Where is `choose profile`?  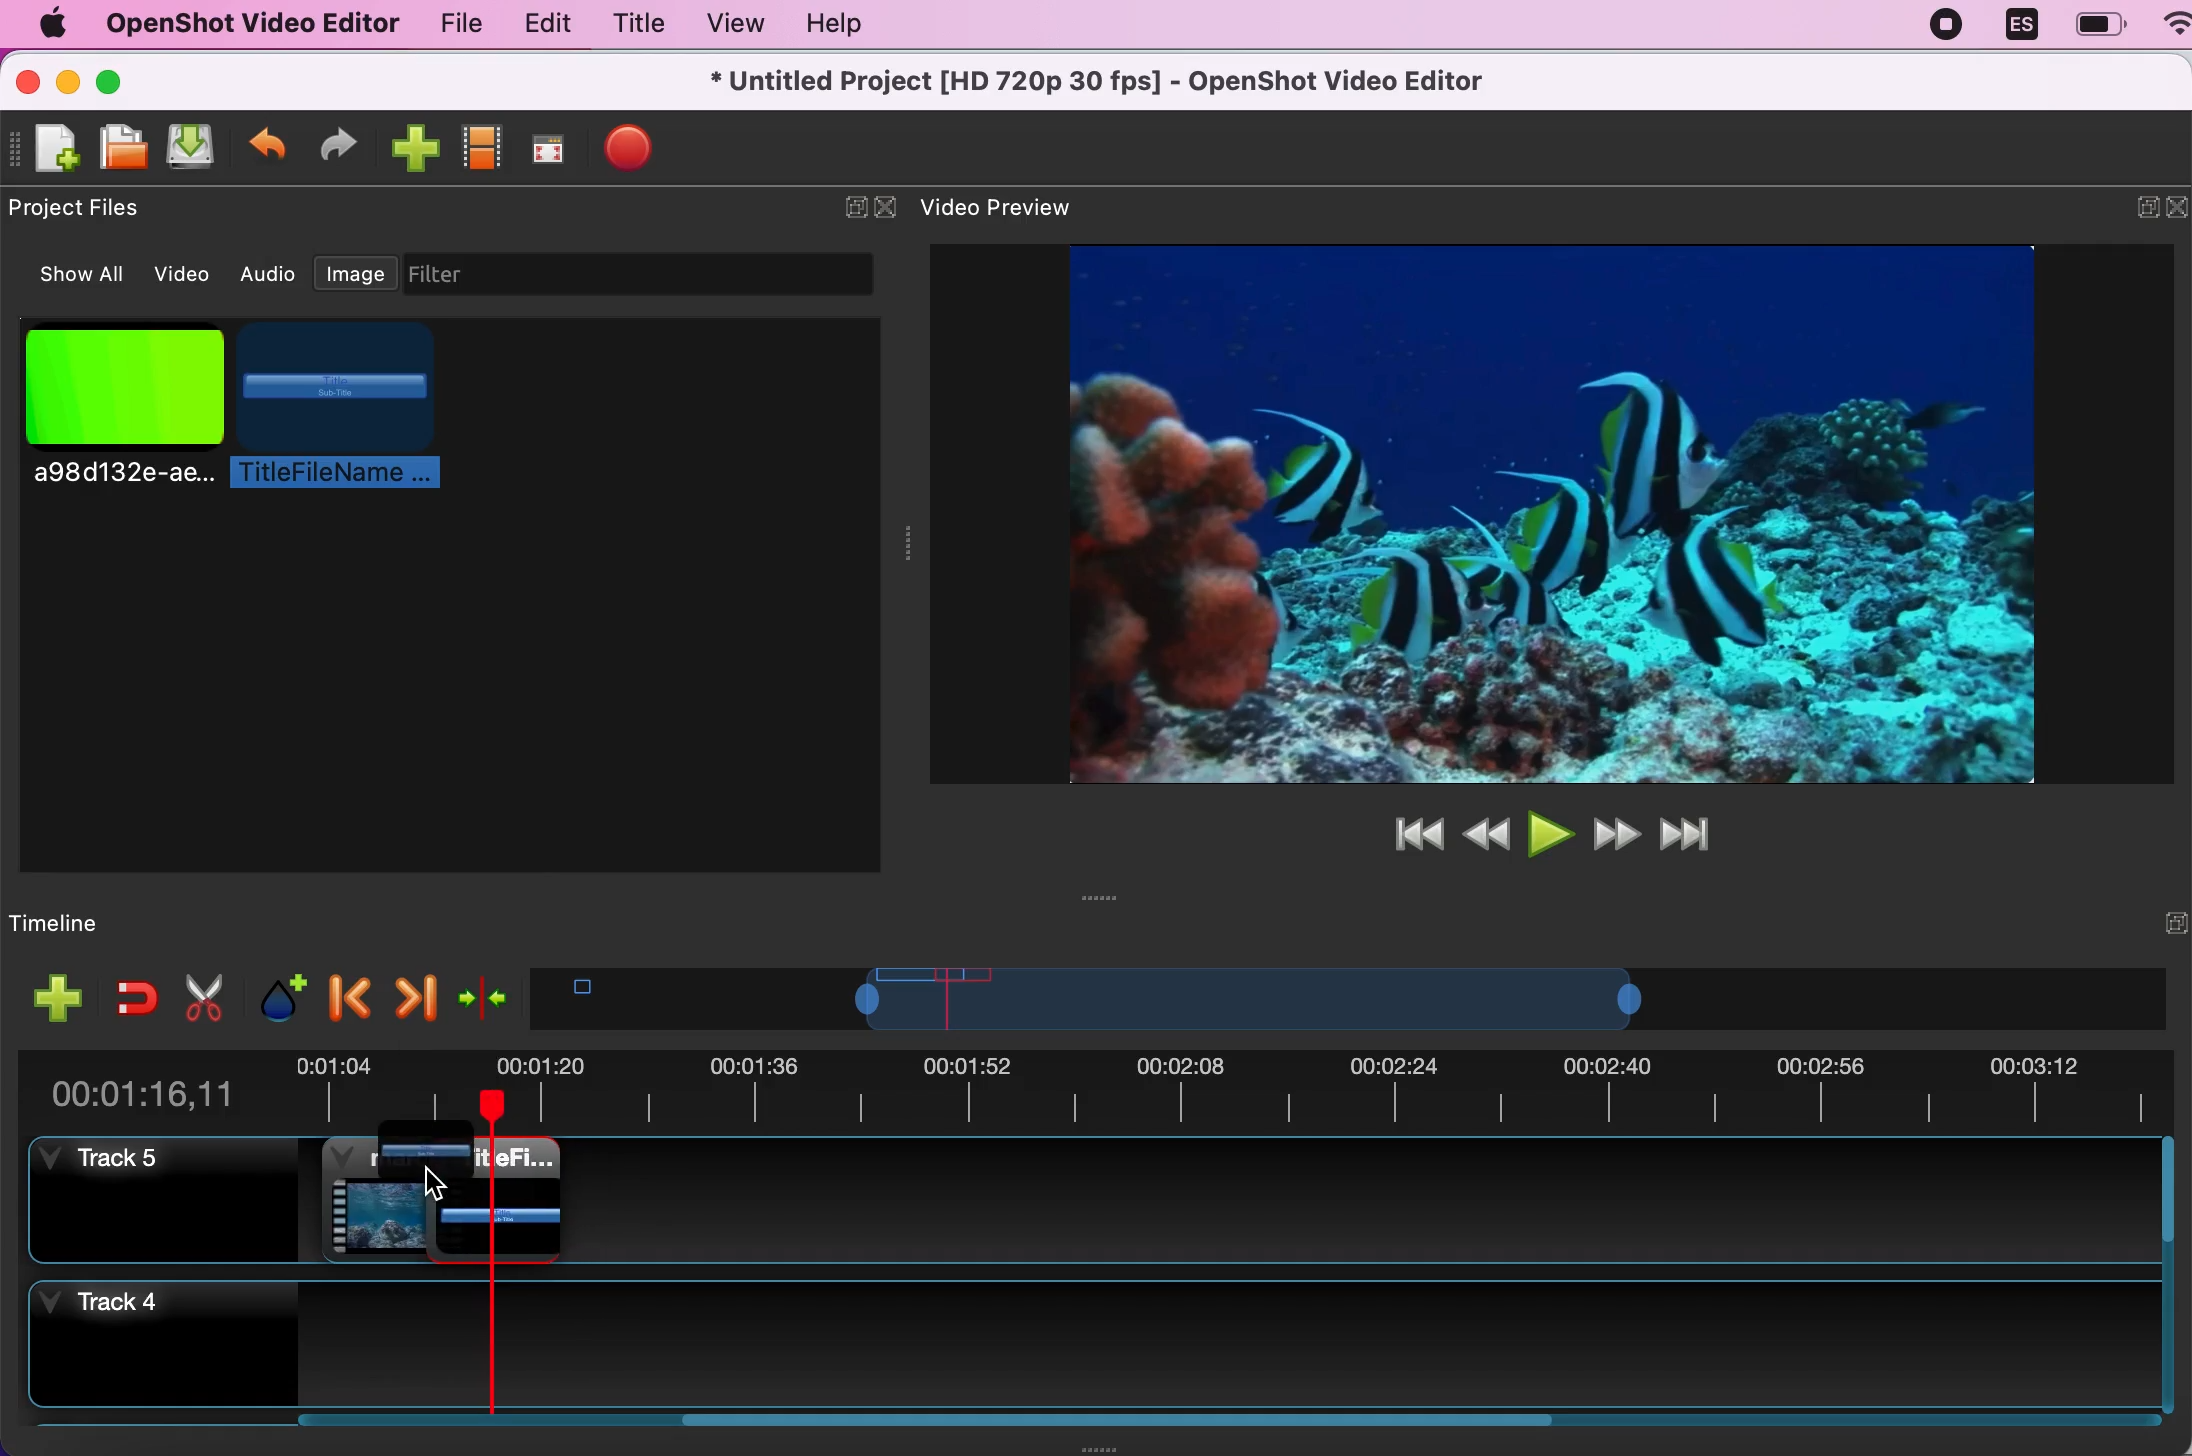
choose profile is located at coordinates (484, 145).